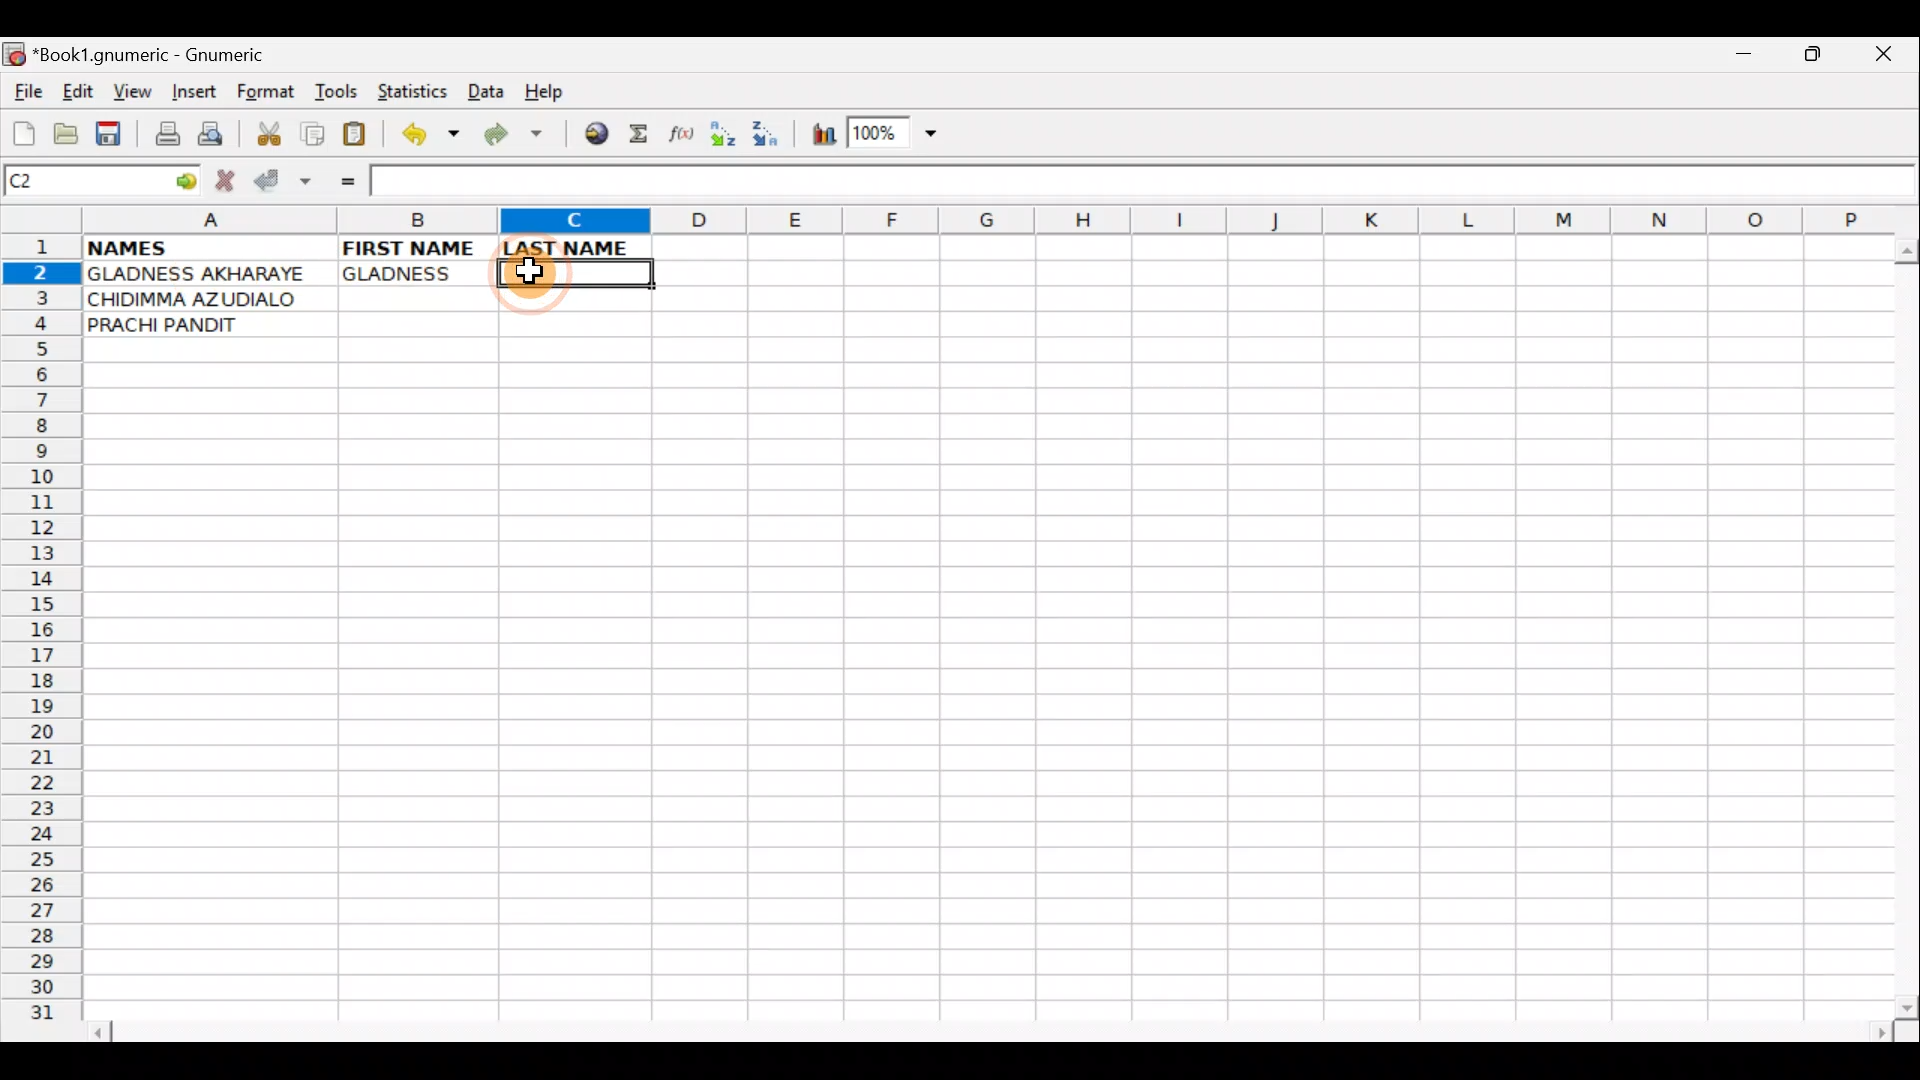  I want to click on Edit, so click(77, 91).